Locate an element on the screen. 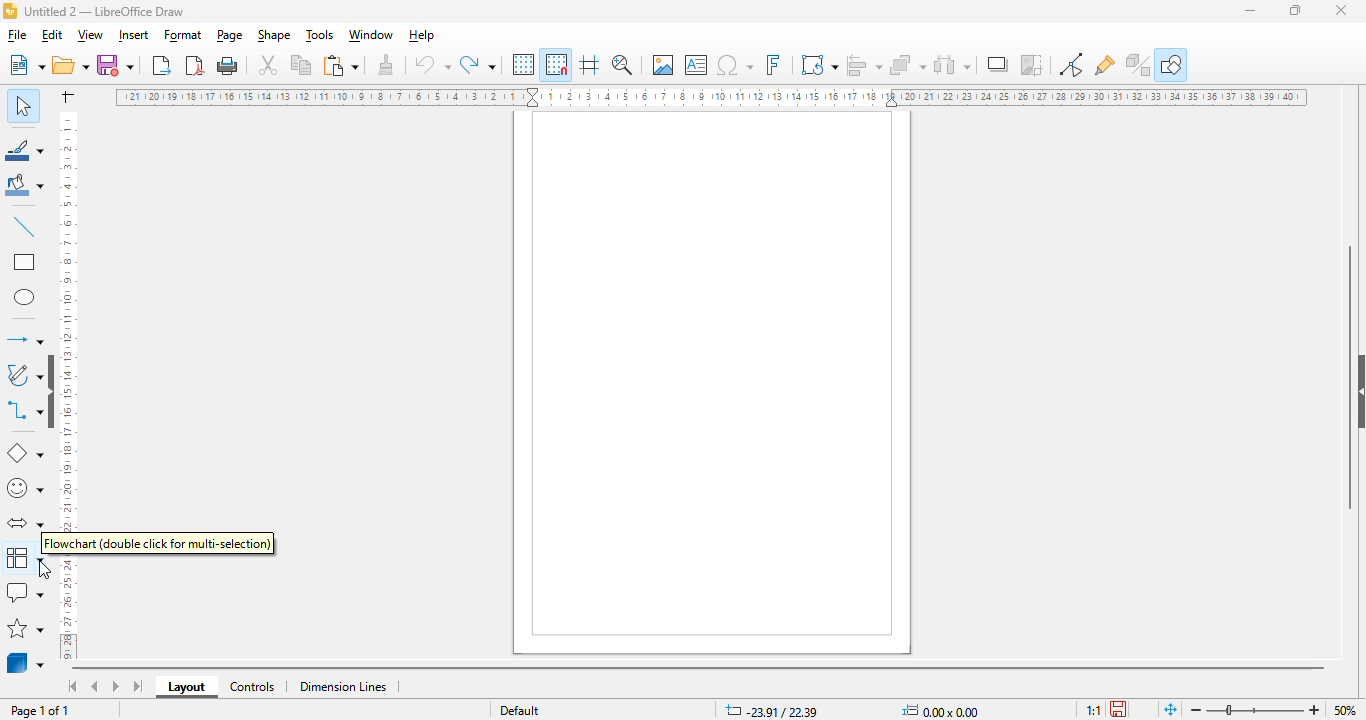 The image size is (1366, 720). insert is located at coordinates (134, 35).